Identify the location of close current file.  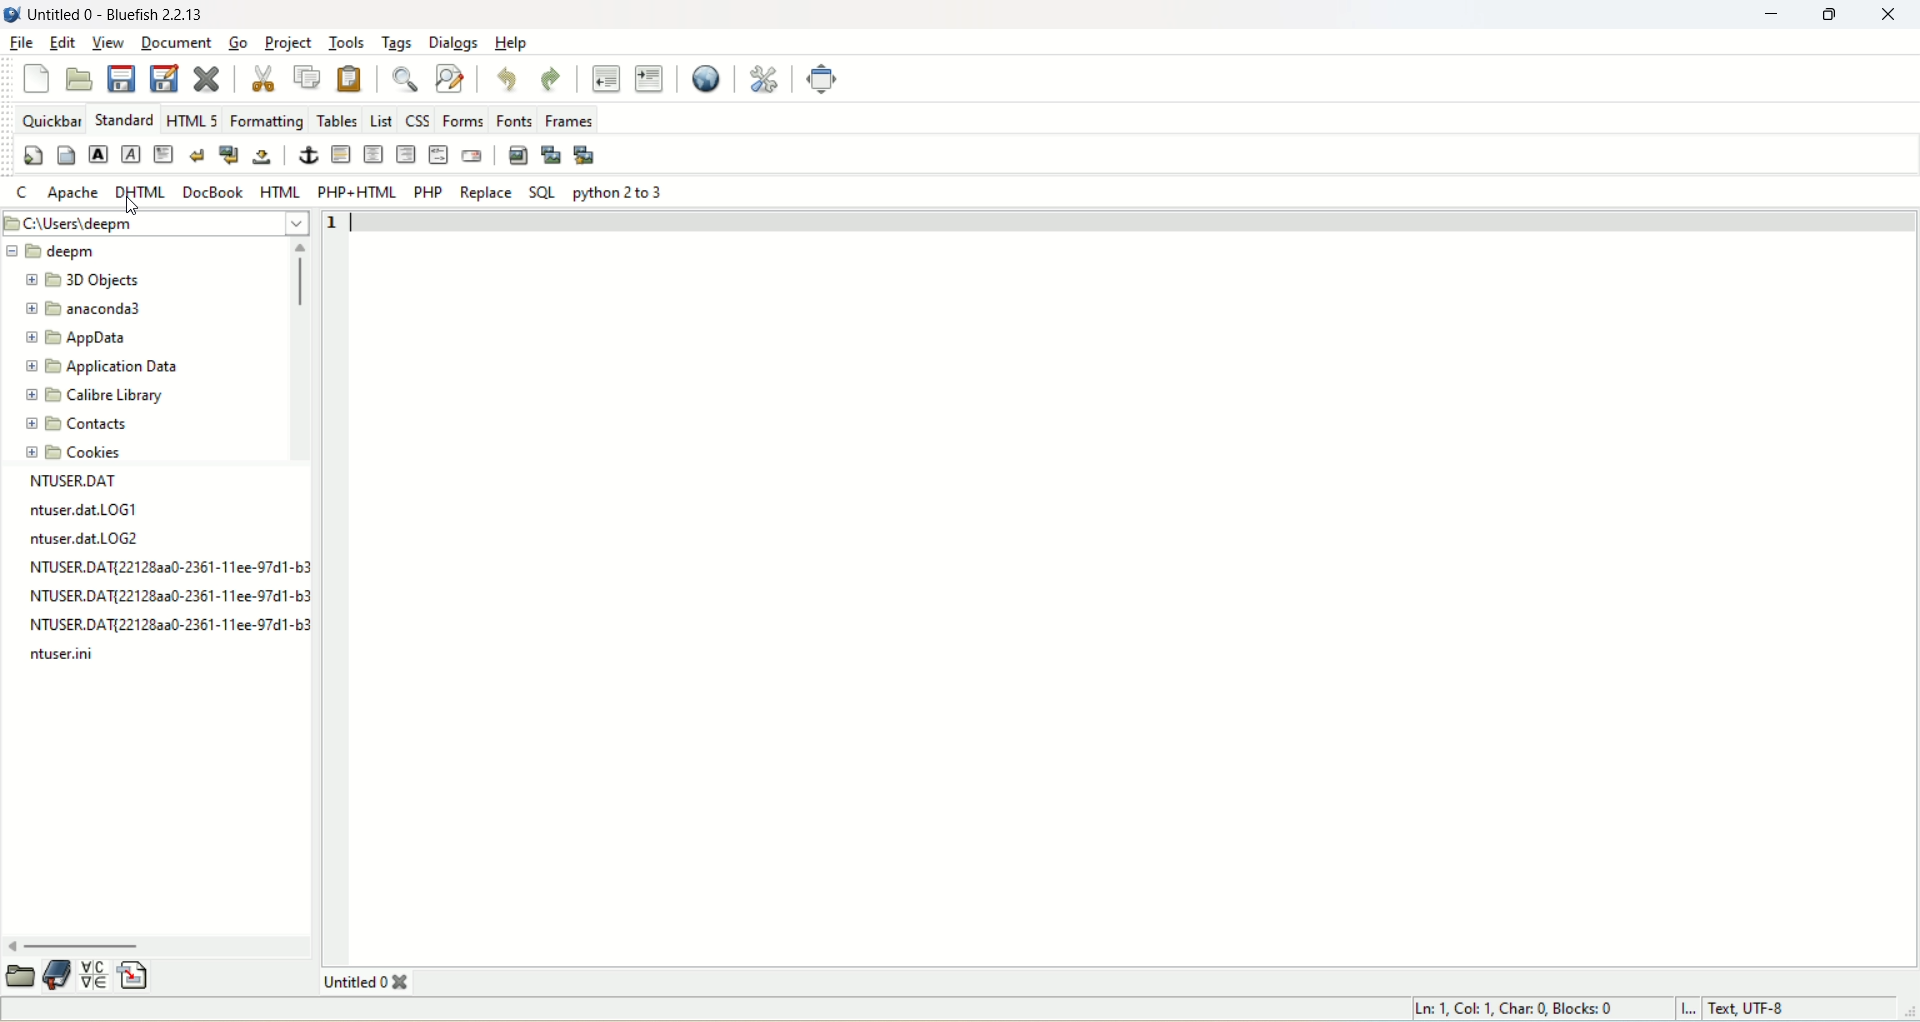
(207, 79).